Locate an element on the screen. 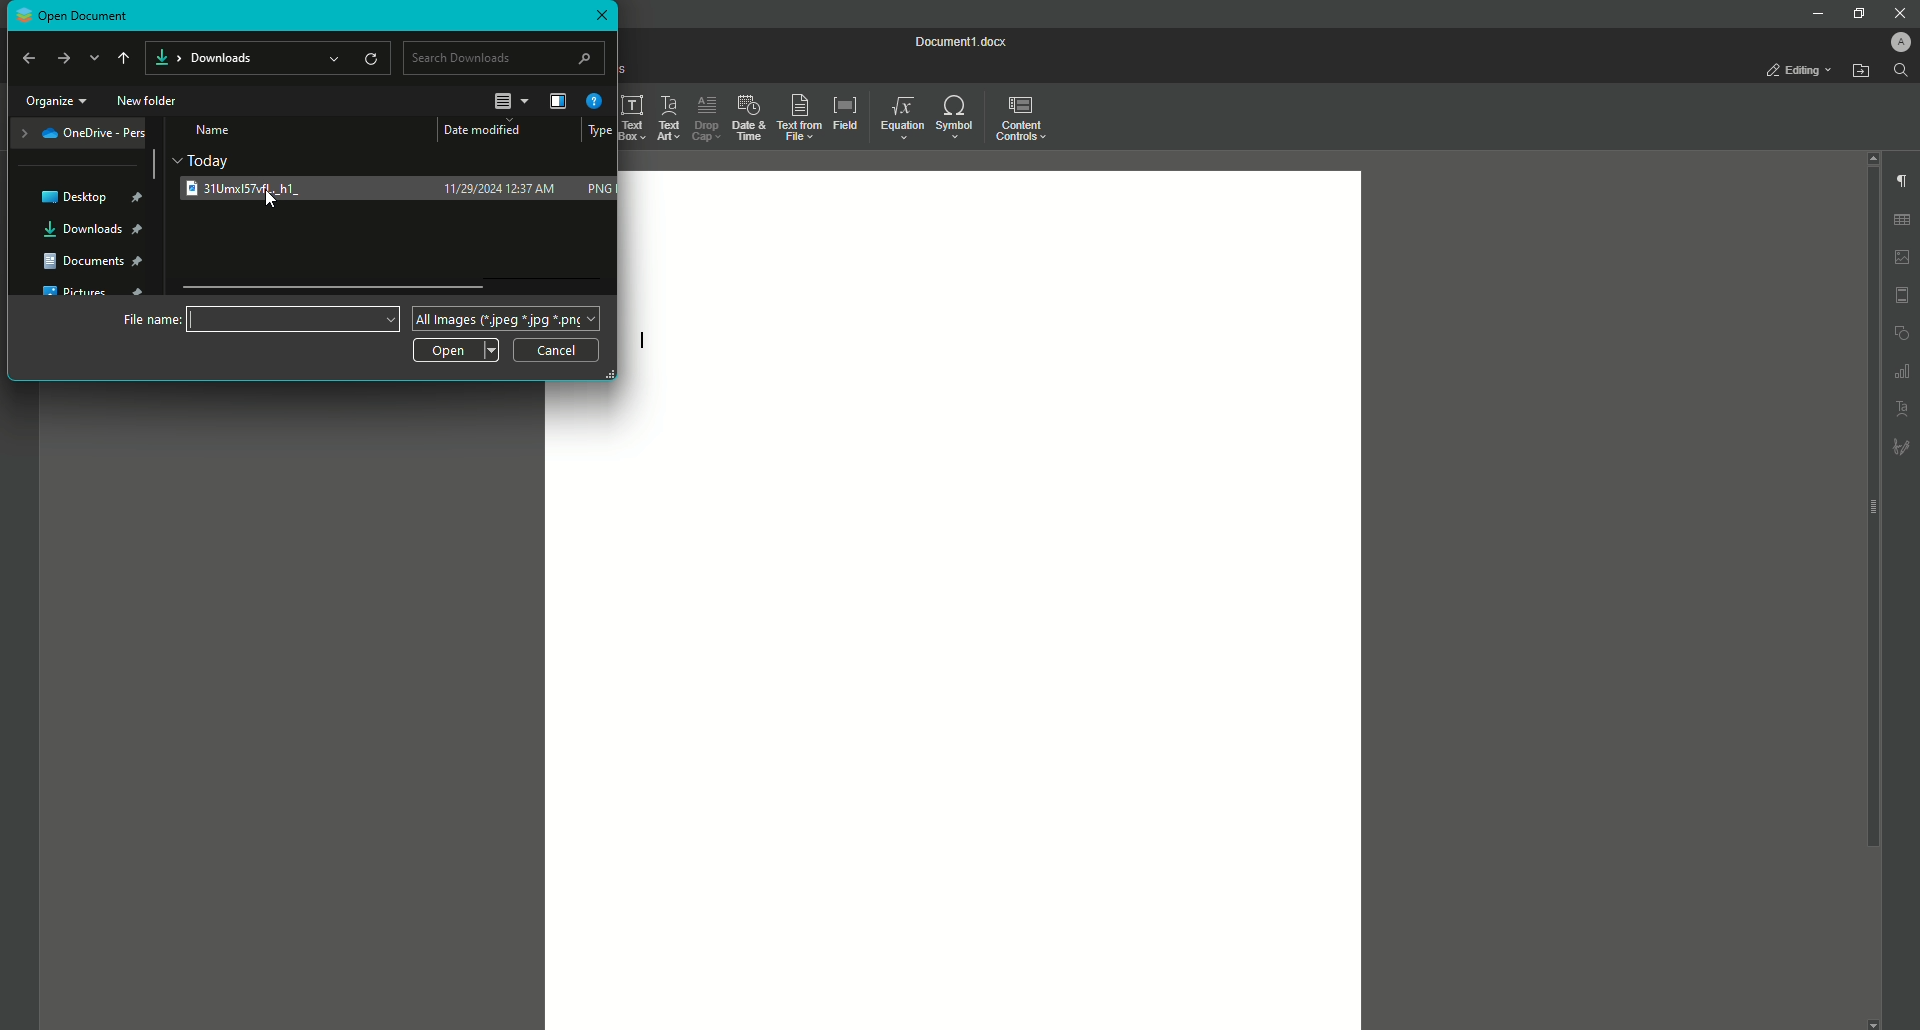 The height and width of the screenshot is (1030, 1920). Scrollbar is located at coordinates (153, 166).